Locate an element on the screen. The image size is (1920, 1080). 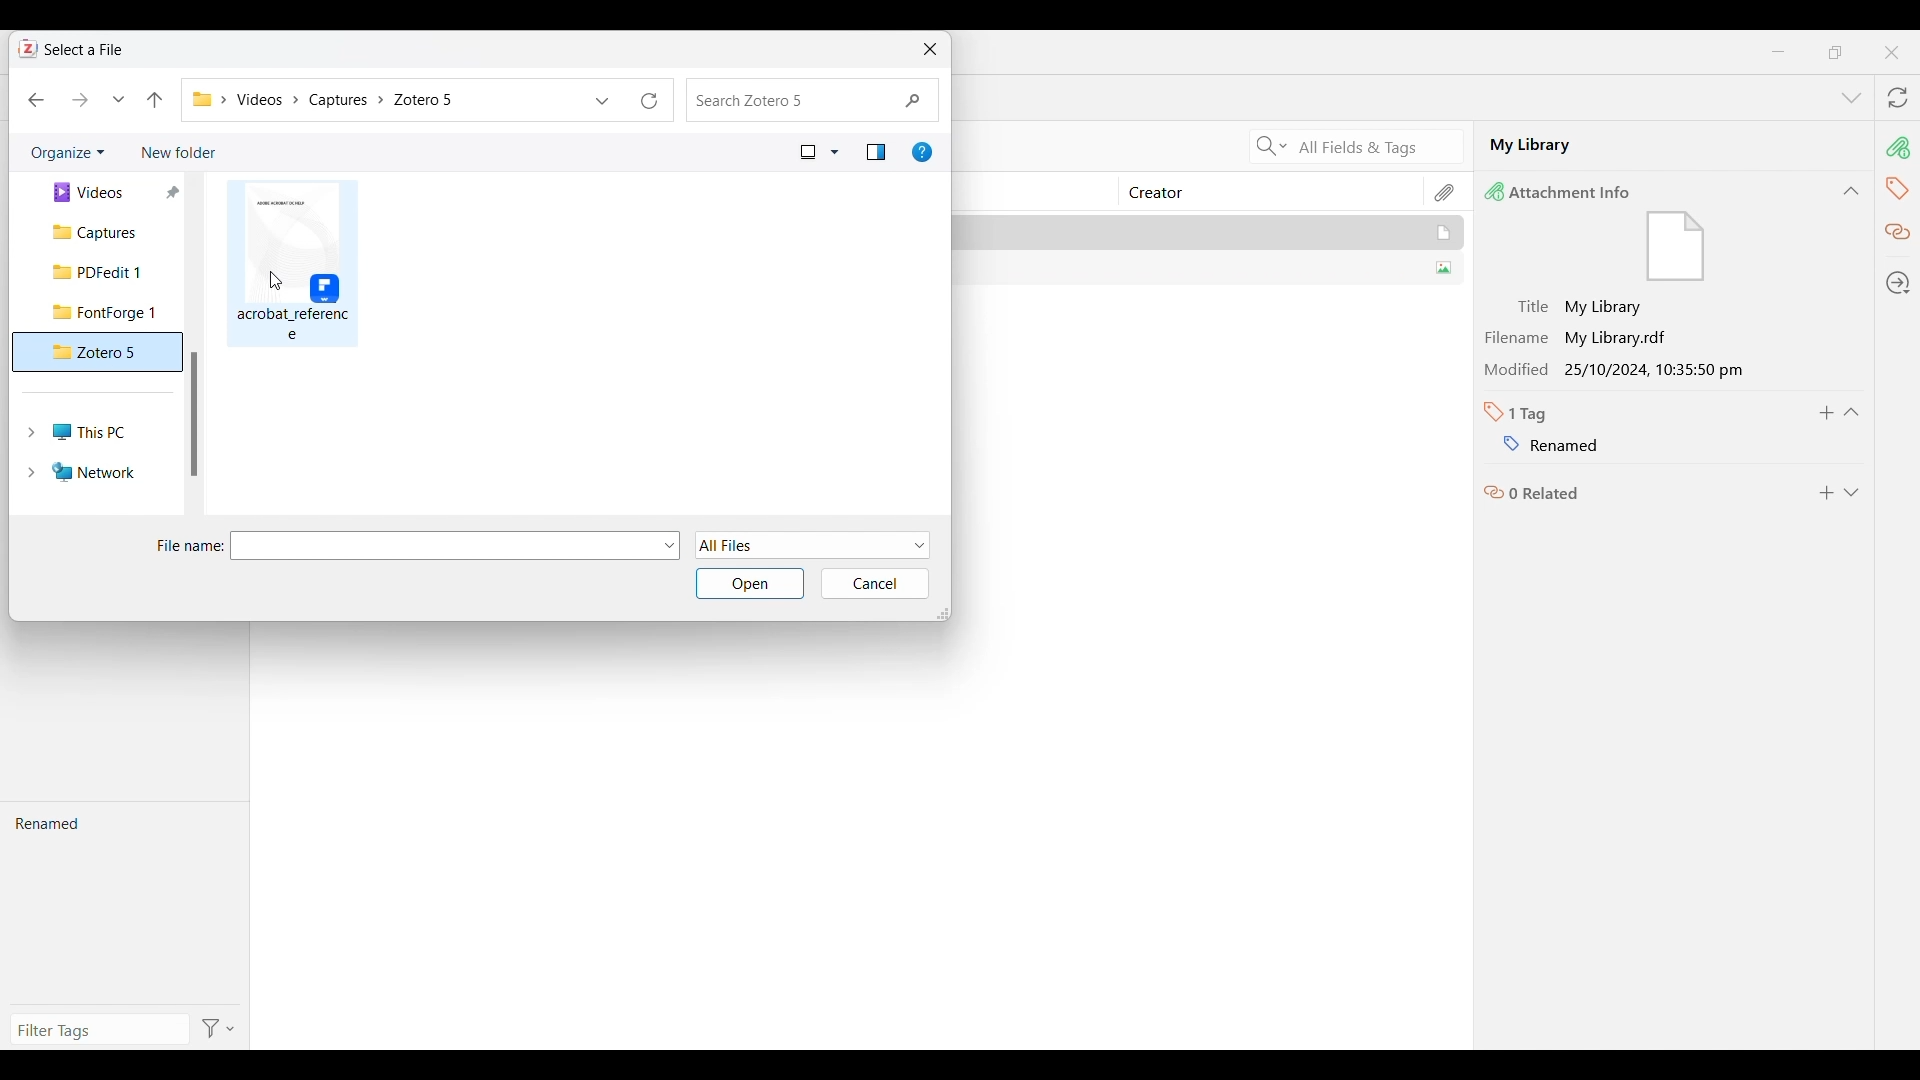
FontForge 1 folder is located at coordinates (106, 313).